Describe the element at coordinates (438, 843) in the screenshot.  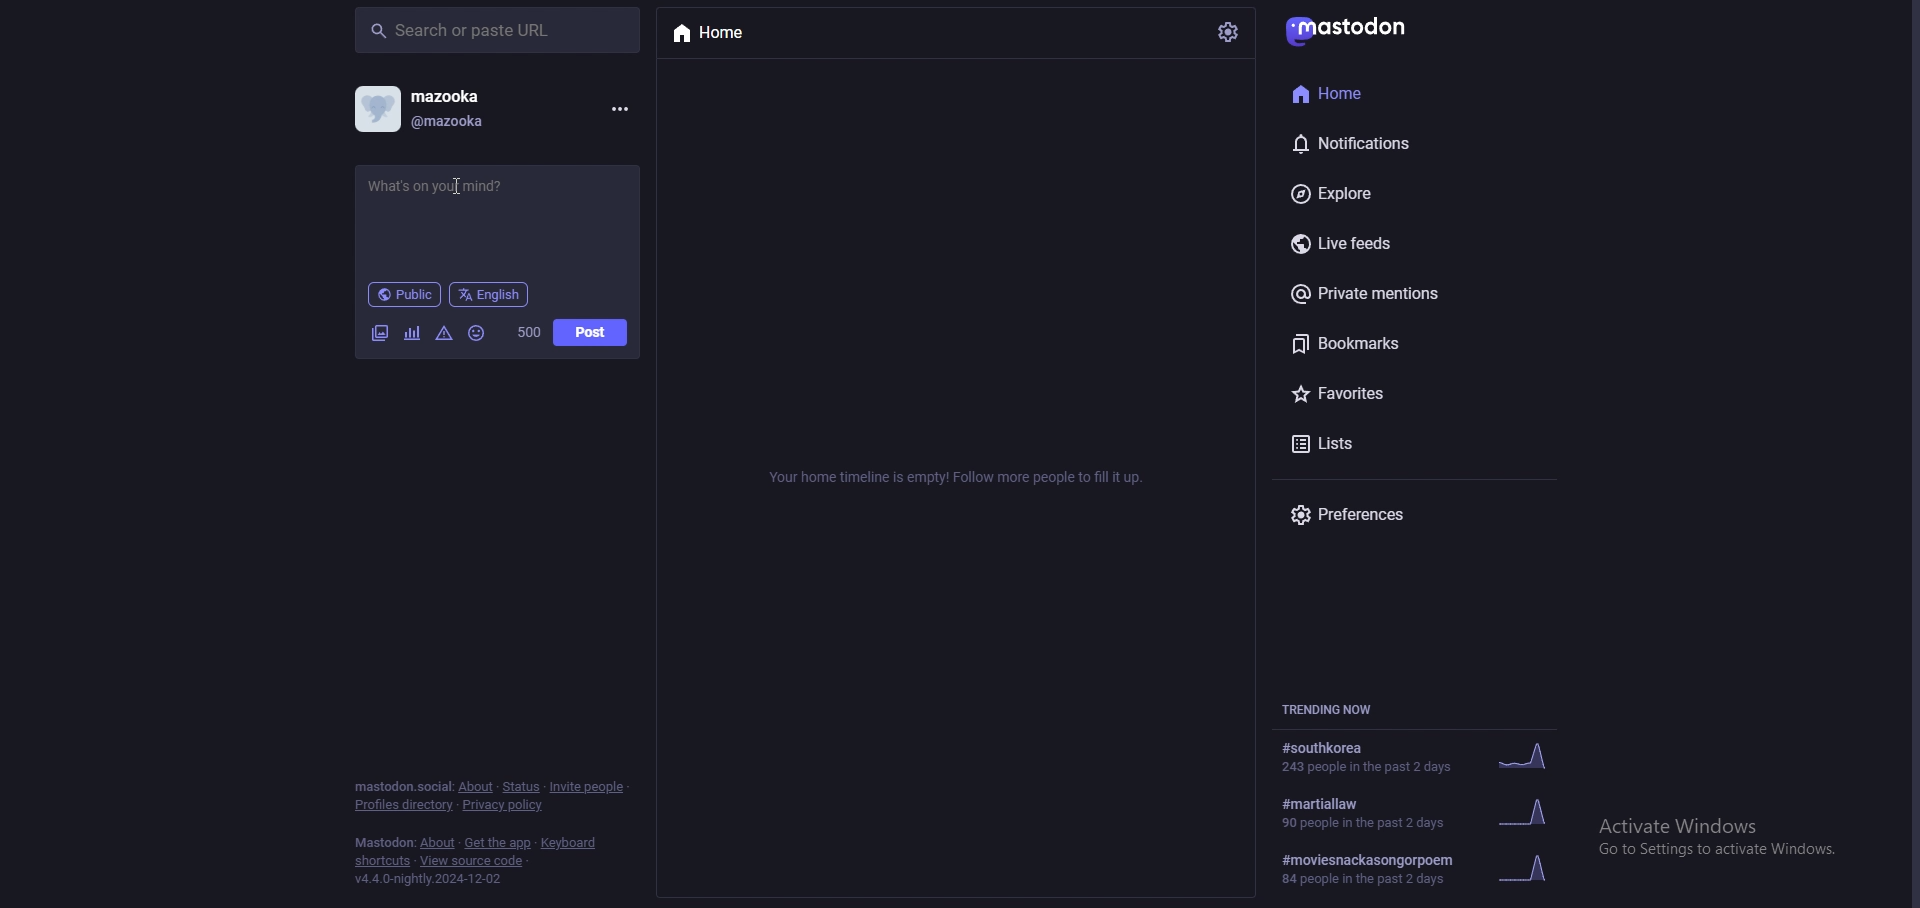
I see `about` at that location.